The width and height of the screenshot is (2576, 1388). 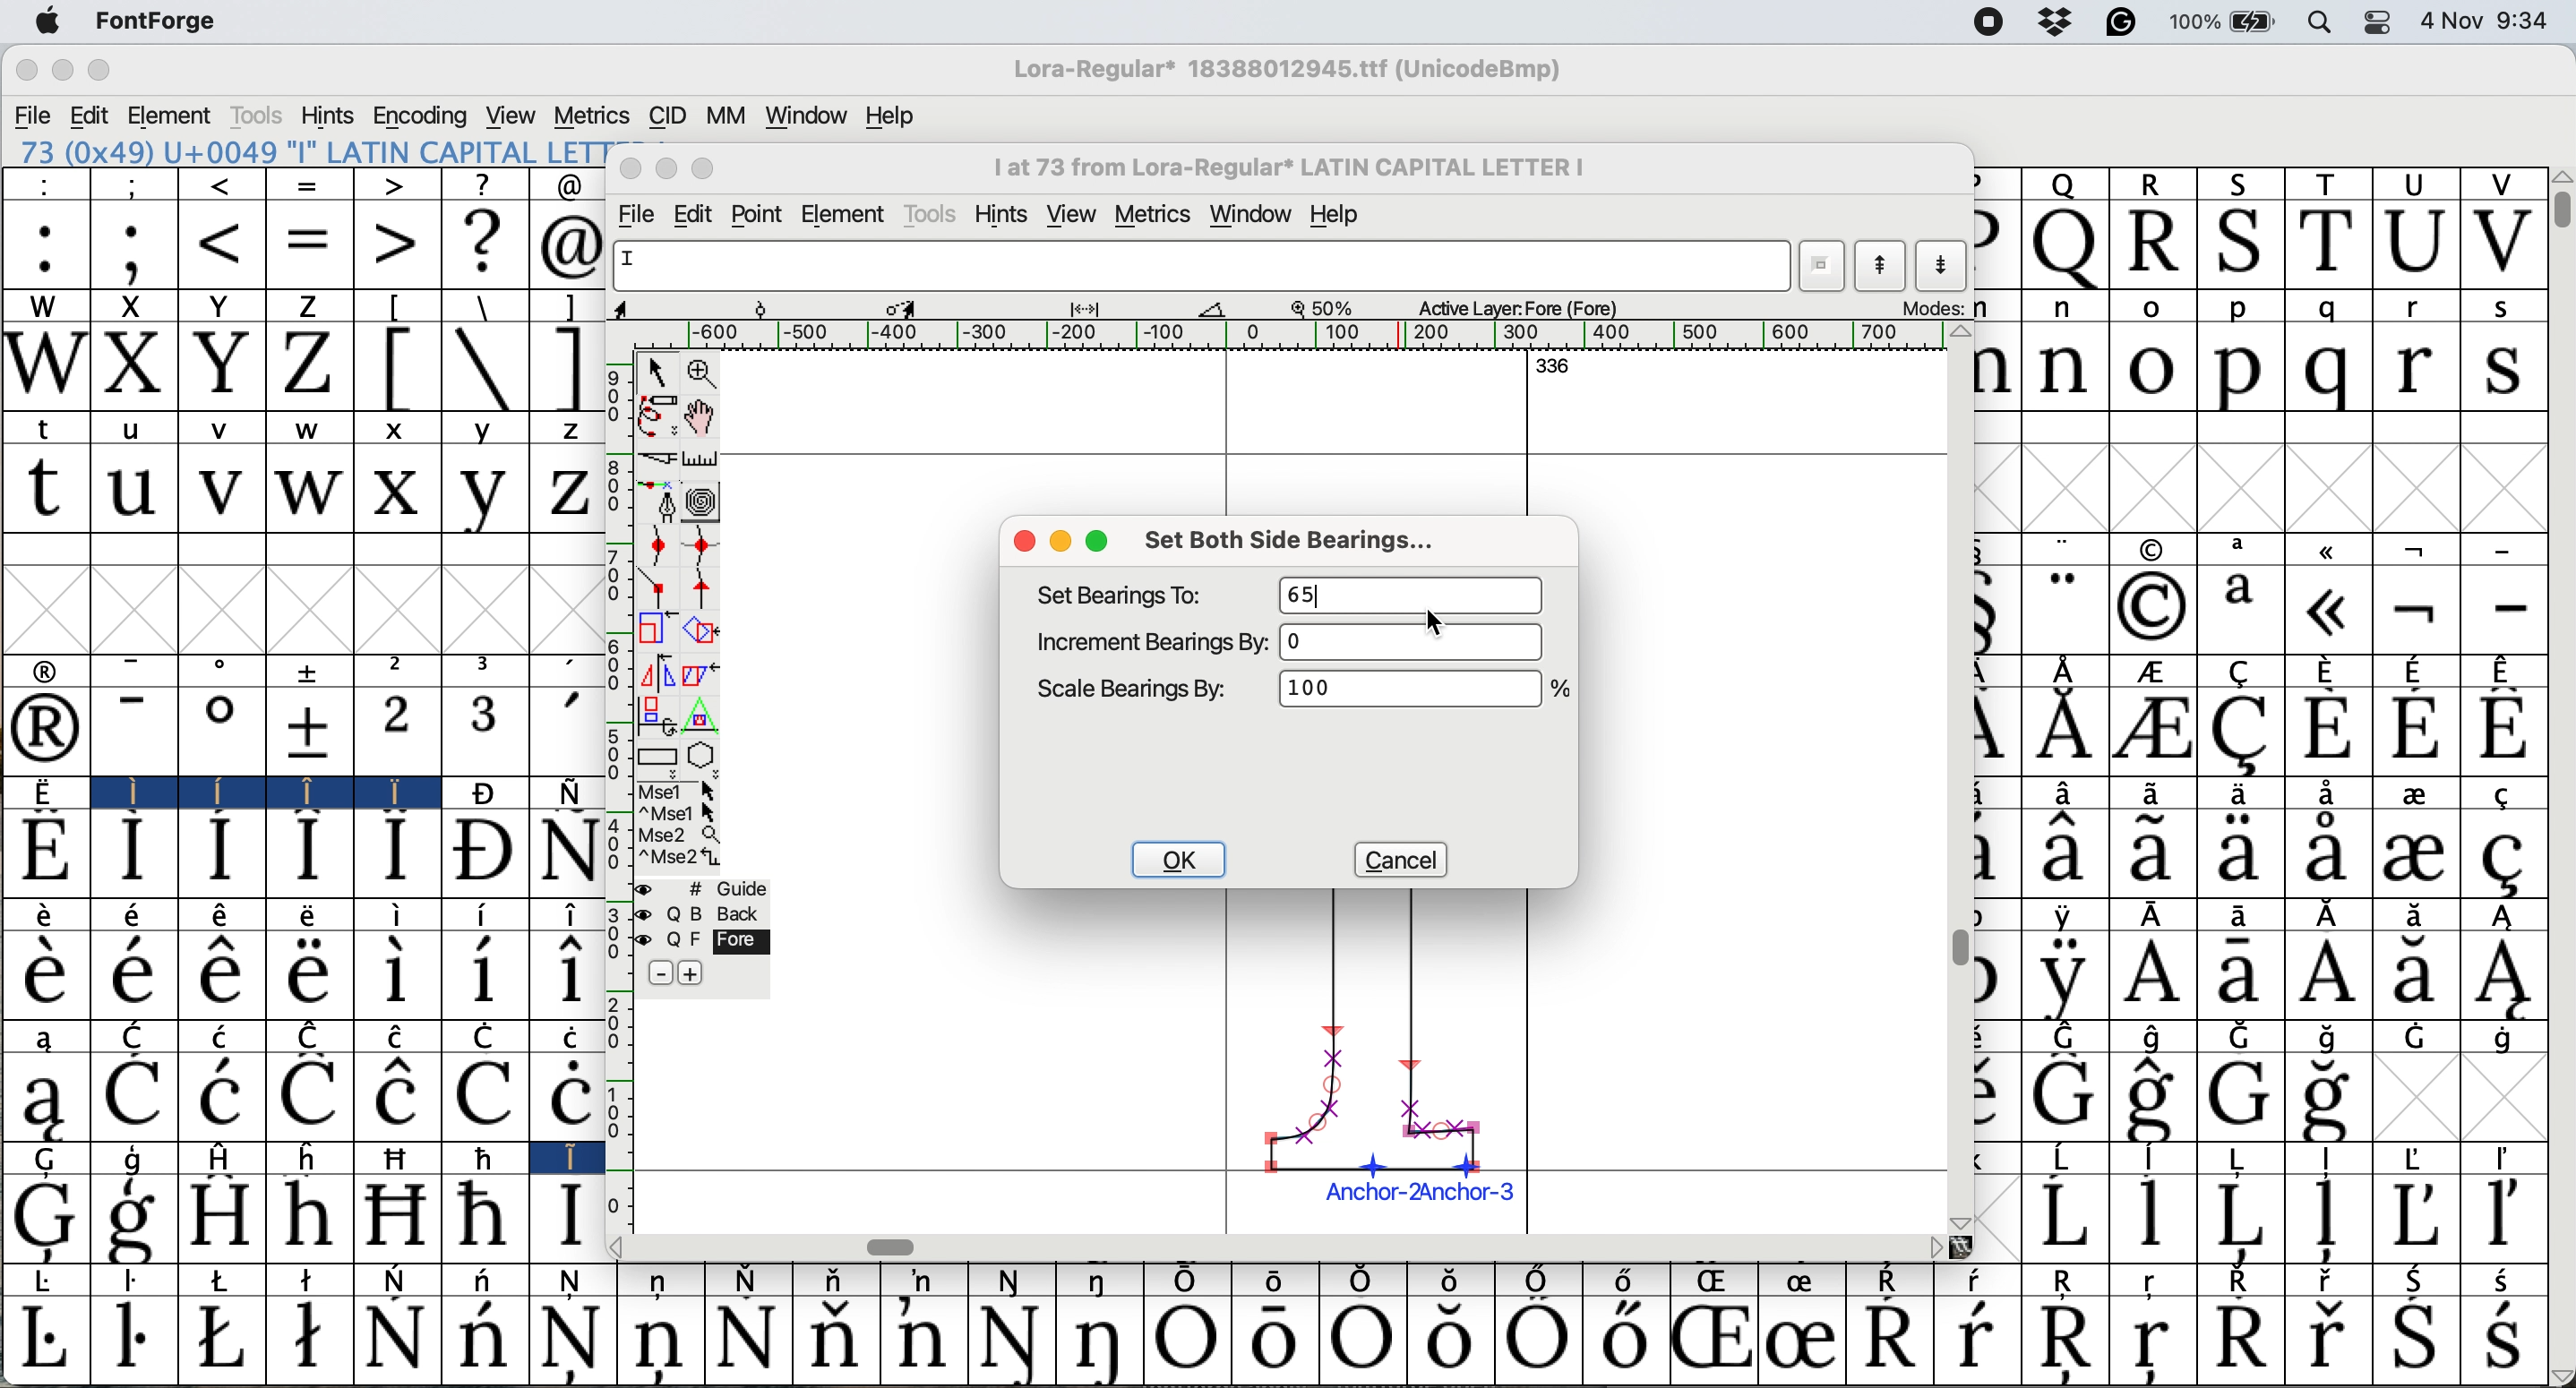 What do you see at coordinates (579, 1282) in the screenshot?
I see `Symbol` at bounding box center [579, 1282].